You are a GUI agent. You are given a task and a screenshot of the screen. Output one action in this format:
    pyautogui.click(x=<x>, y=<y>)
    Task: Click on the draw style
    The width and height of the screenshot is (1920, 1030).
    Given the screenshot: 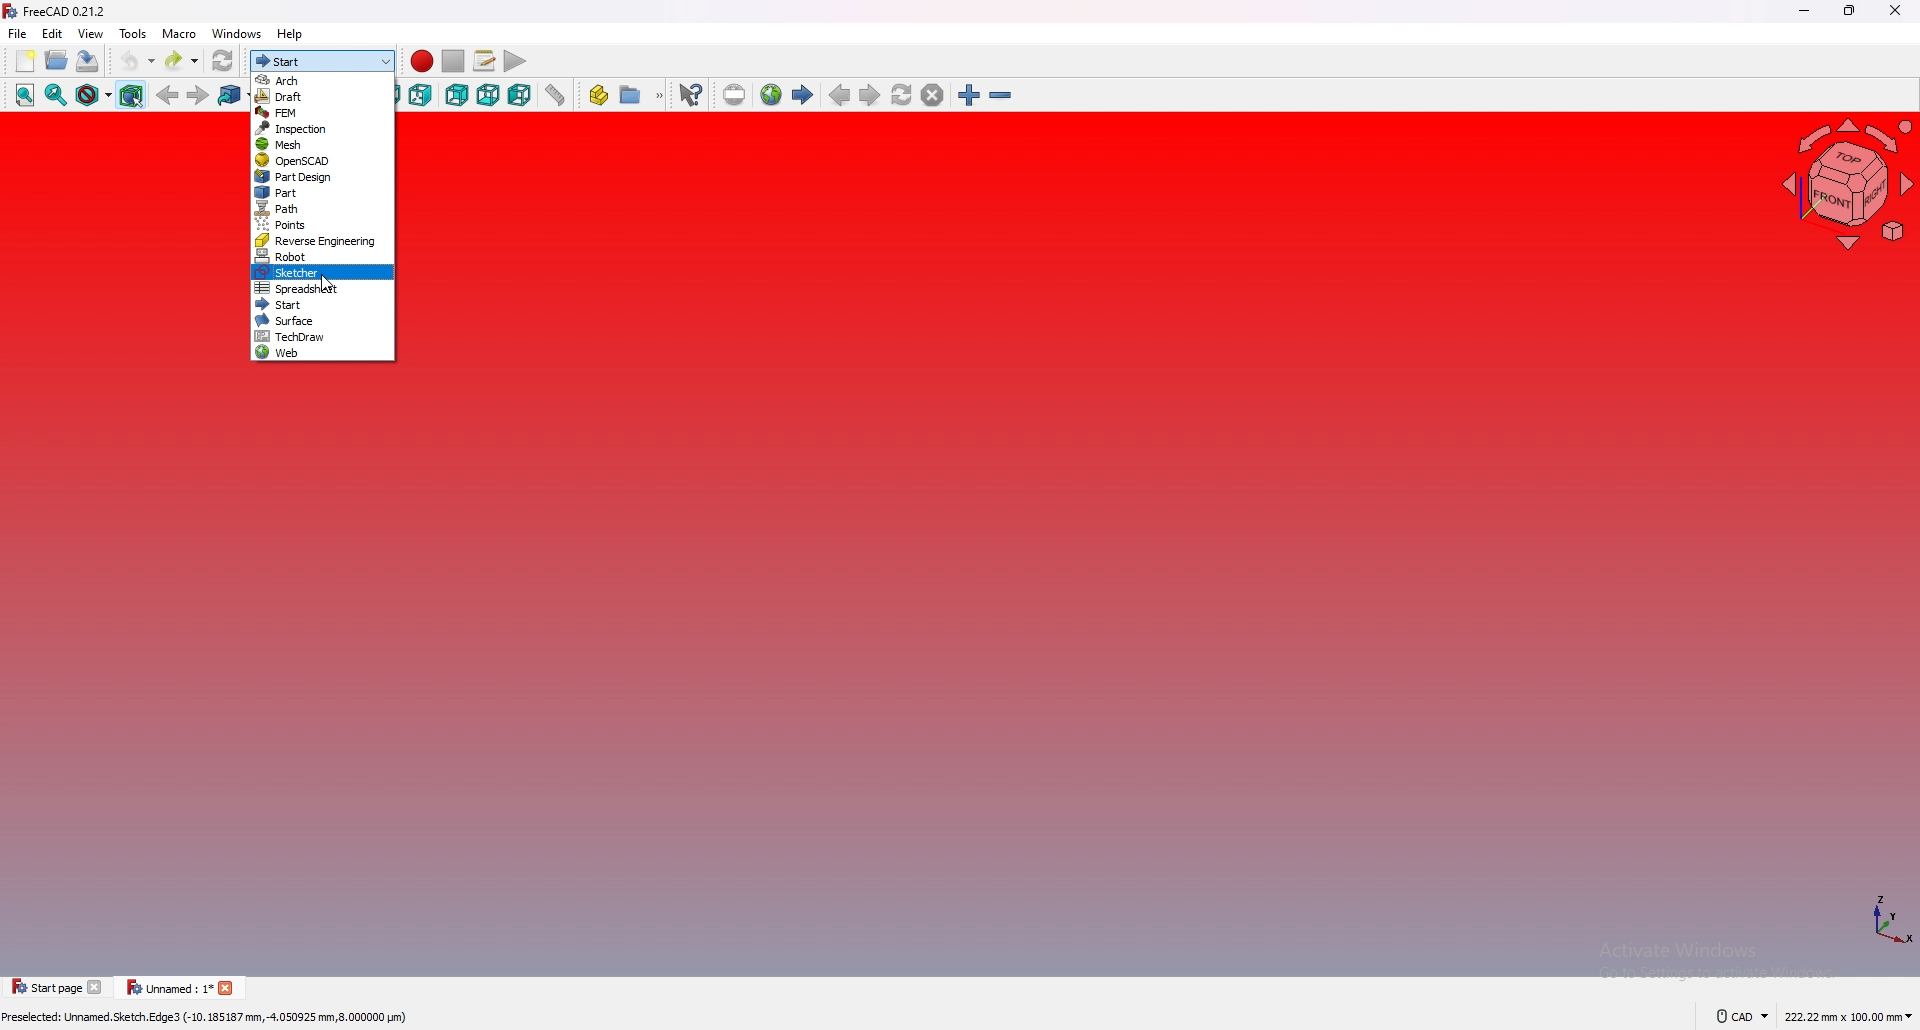 What is the action you would take?
    pyautogui.click(x=94, y=95)
    